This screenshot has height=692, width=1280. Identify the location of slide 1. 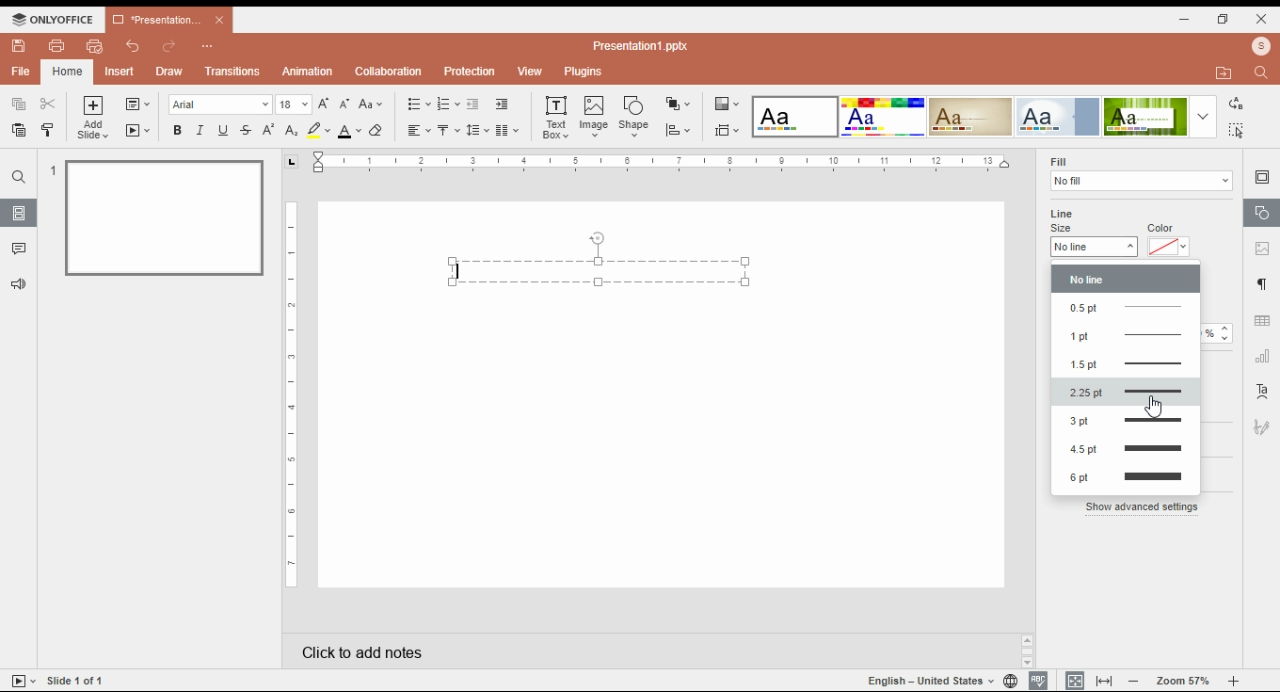
(164, 219).